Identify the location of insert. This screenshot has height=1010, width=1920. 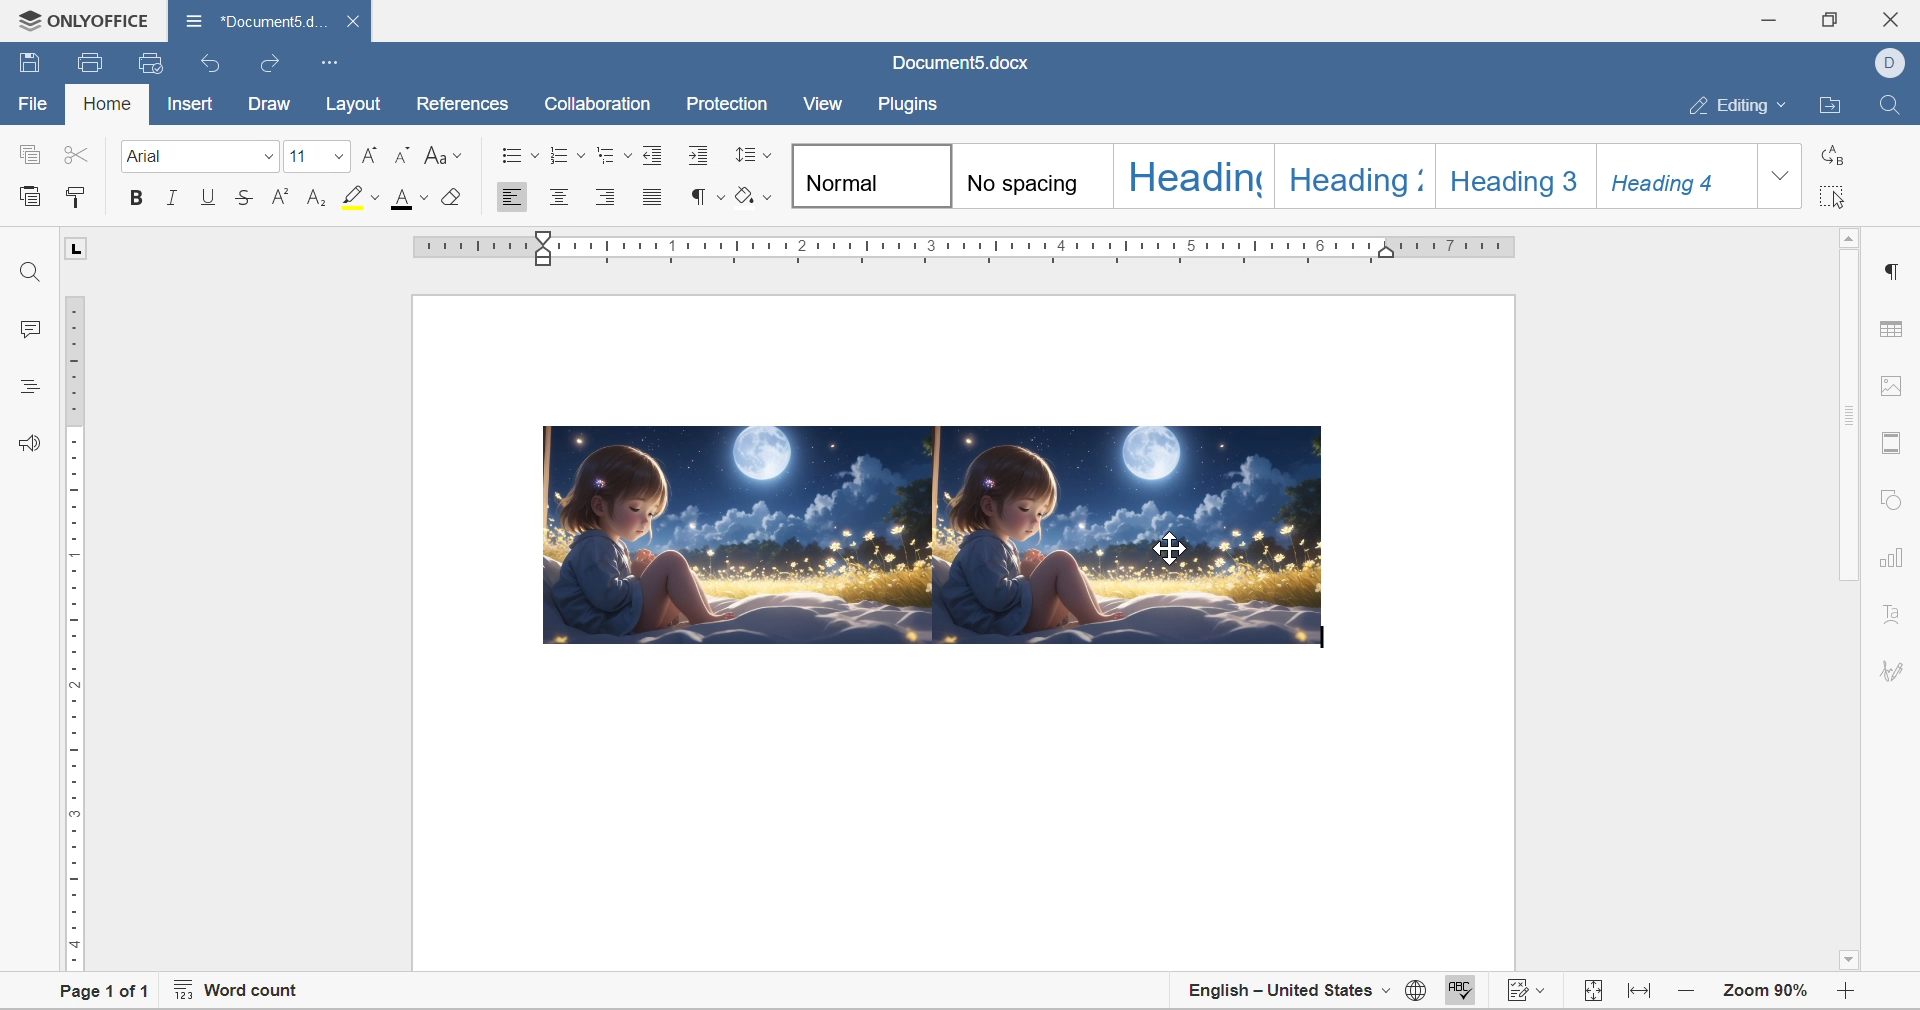
(190, 105).